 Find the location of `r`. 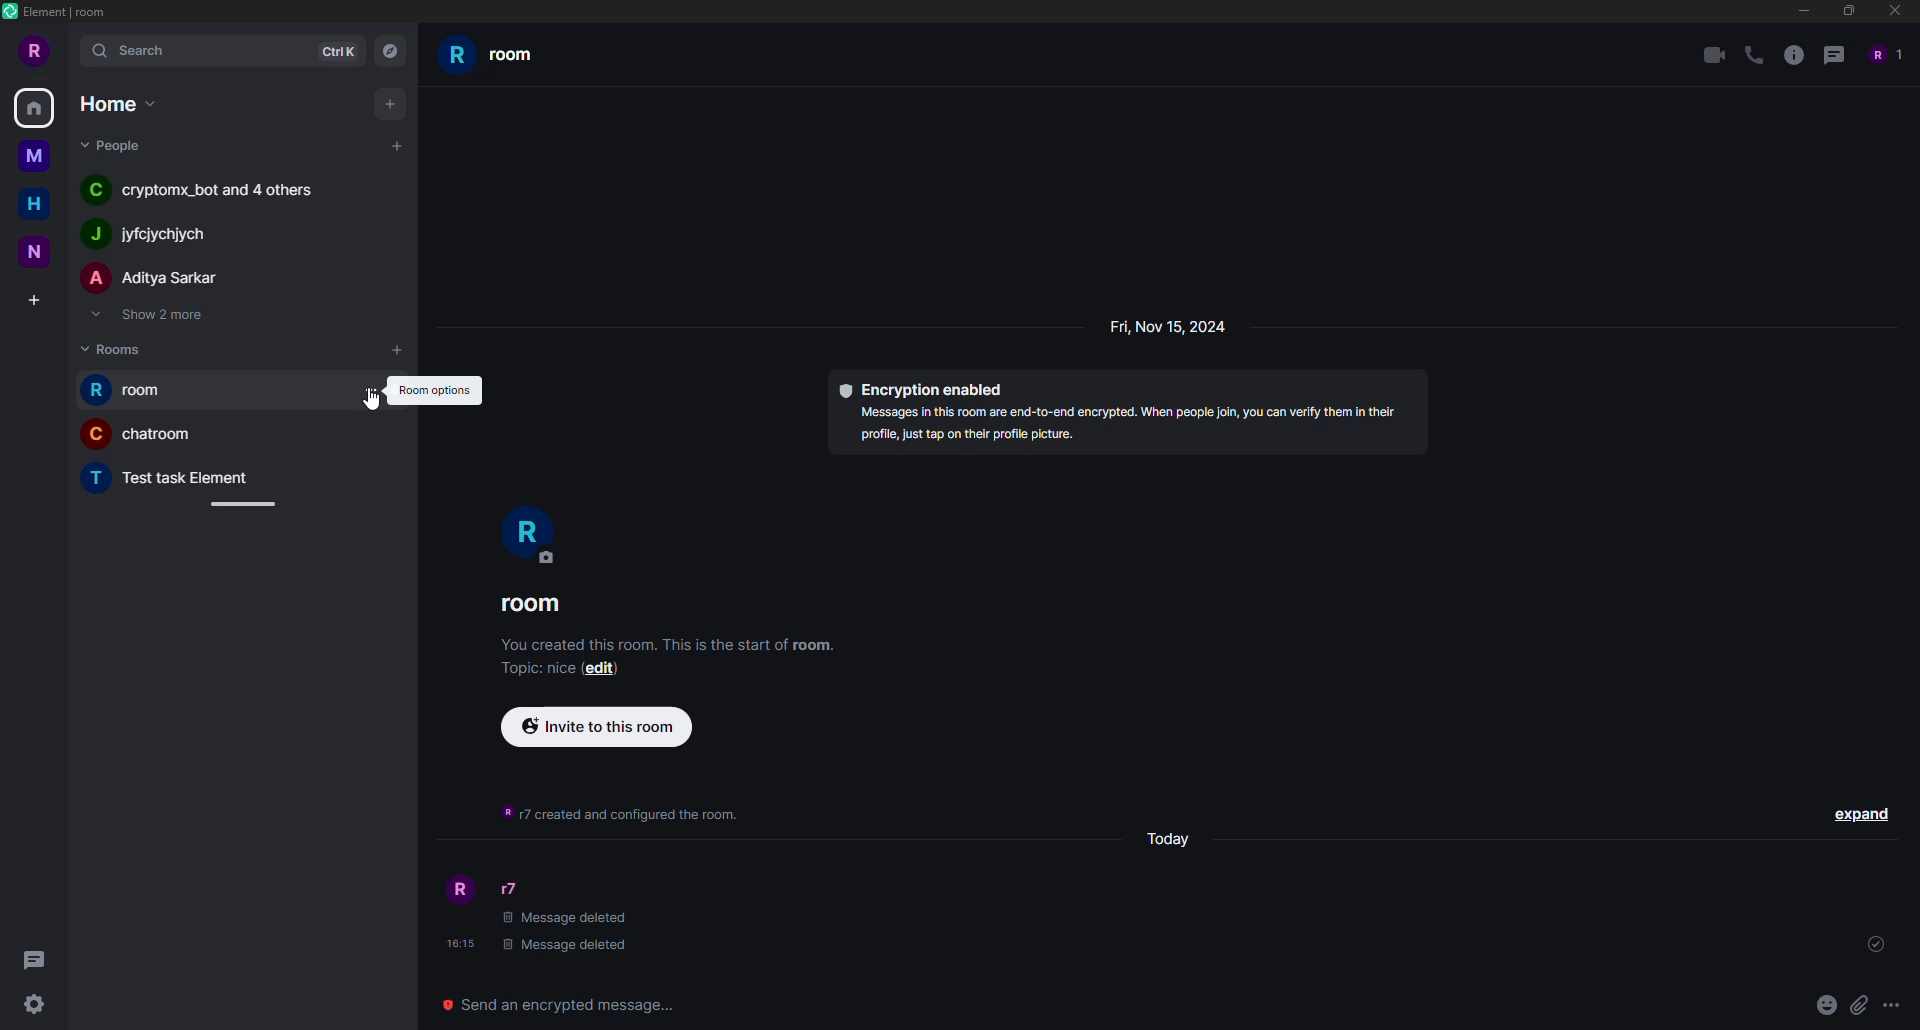

r is located at coordinates (526, 531).